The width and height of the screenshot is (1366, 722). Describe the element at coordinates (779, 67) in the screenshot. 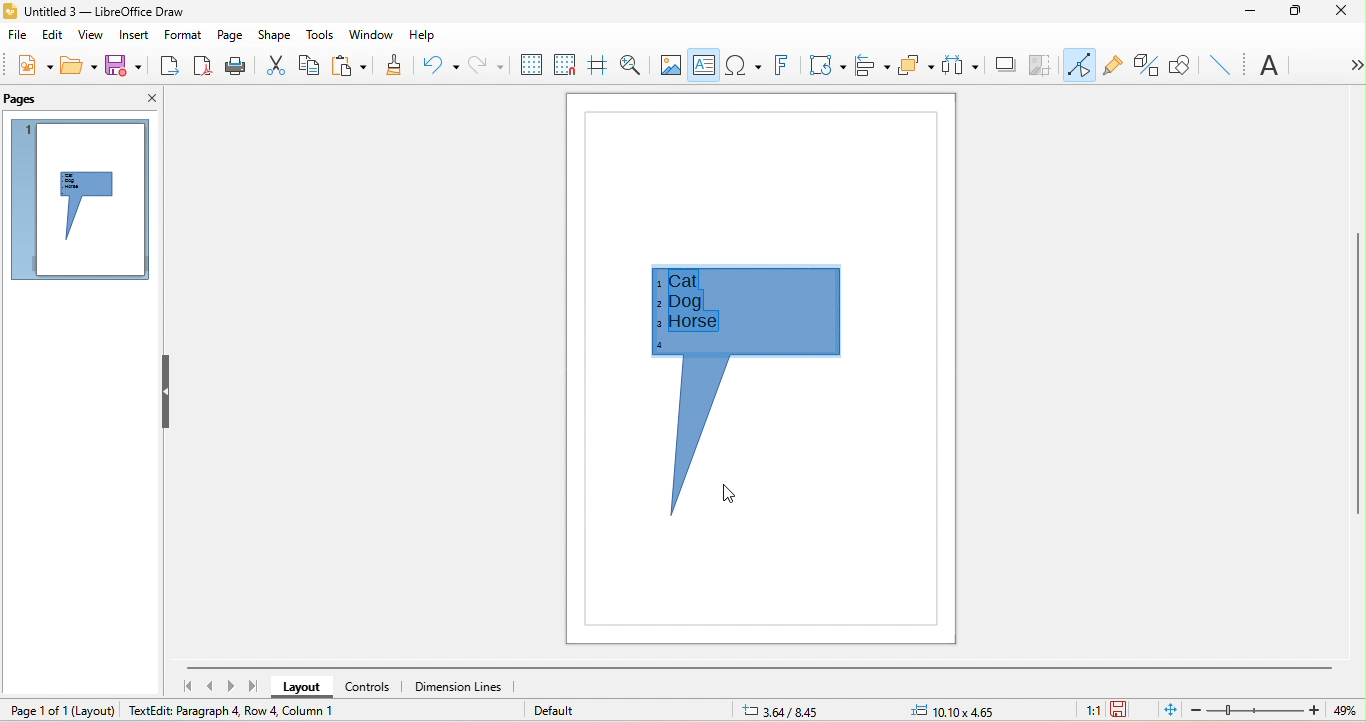

I see `fontwork text` at that location.